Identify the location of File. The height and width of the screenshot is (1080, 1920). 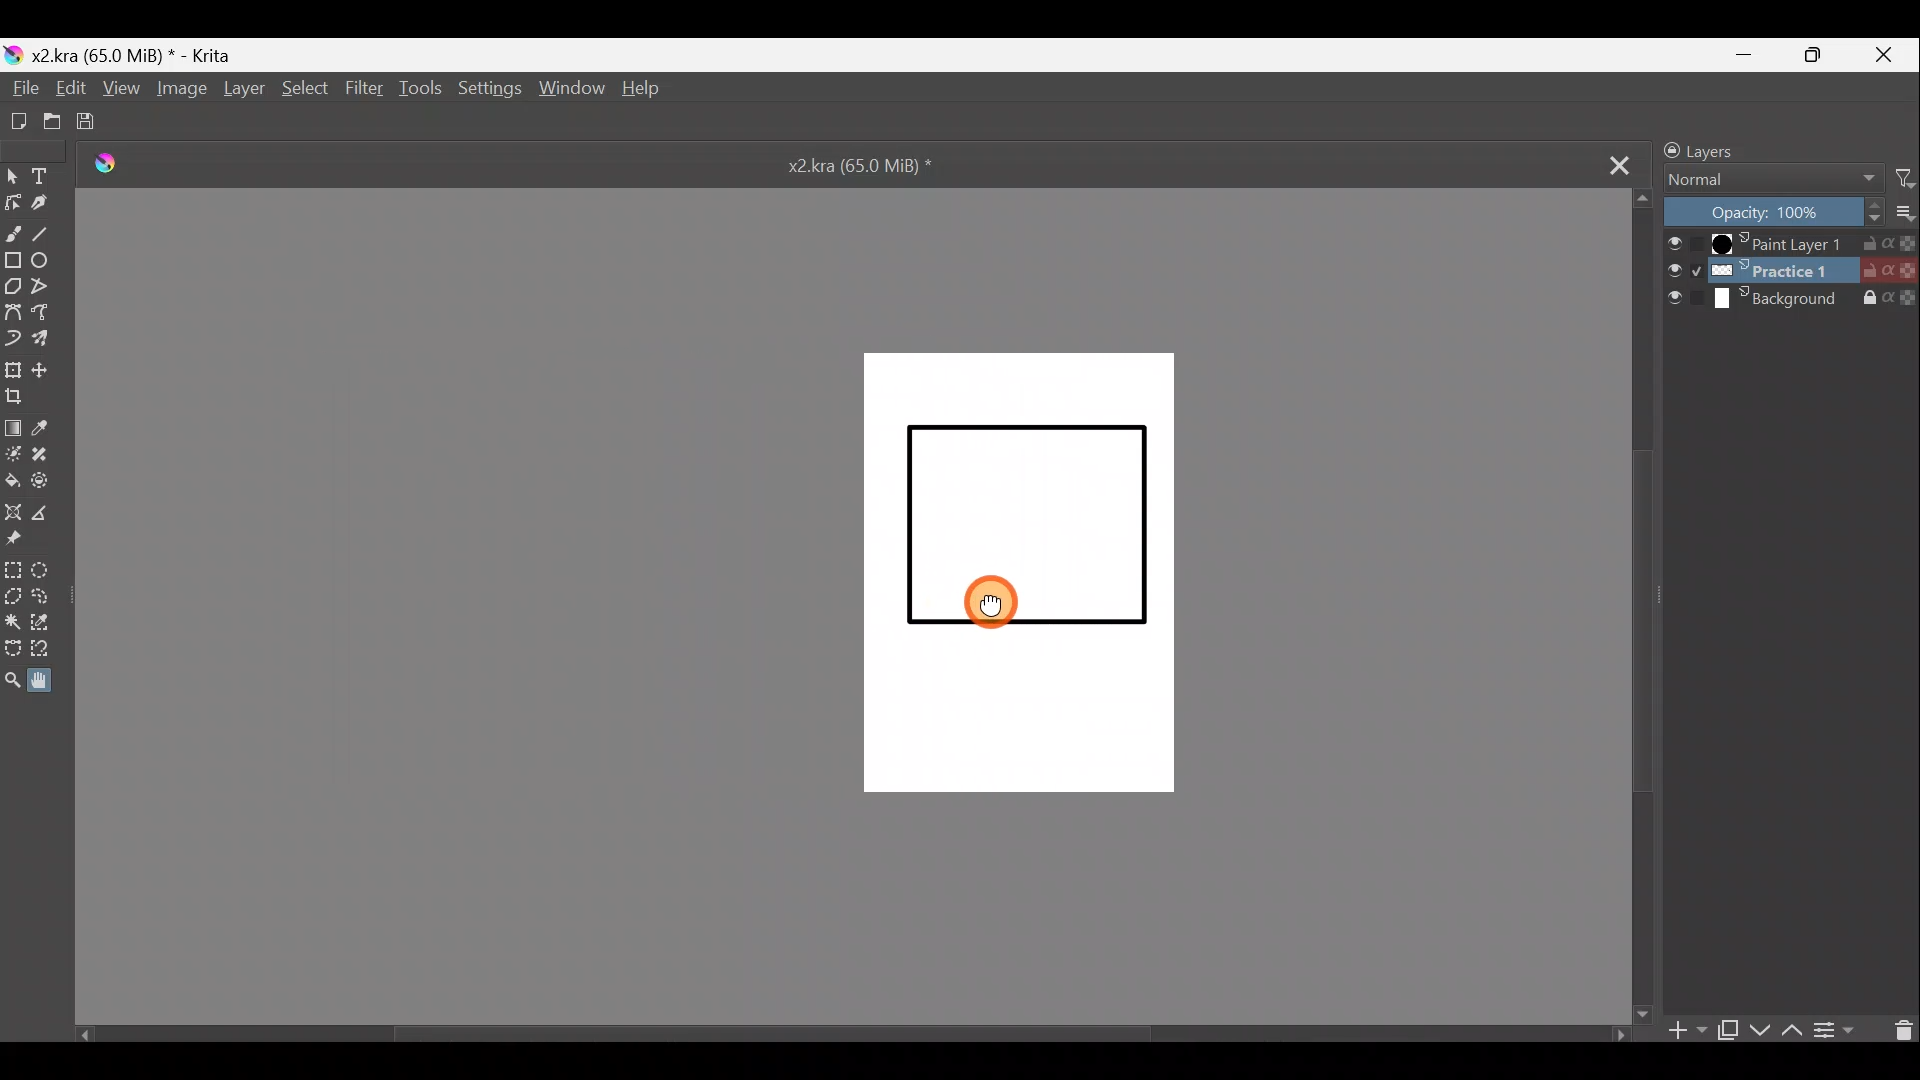
(22, 88).